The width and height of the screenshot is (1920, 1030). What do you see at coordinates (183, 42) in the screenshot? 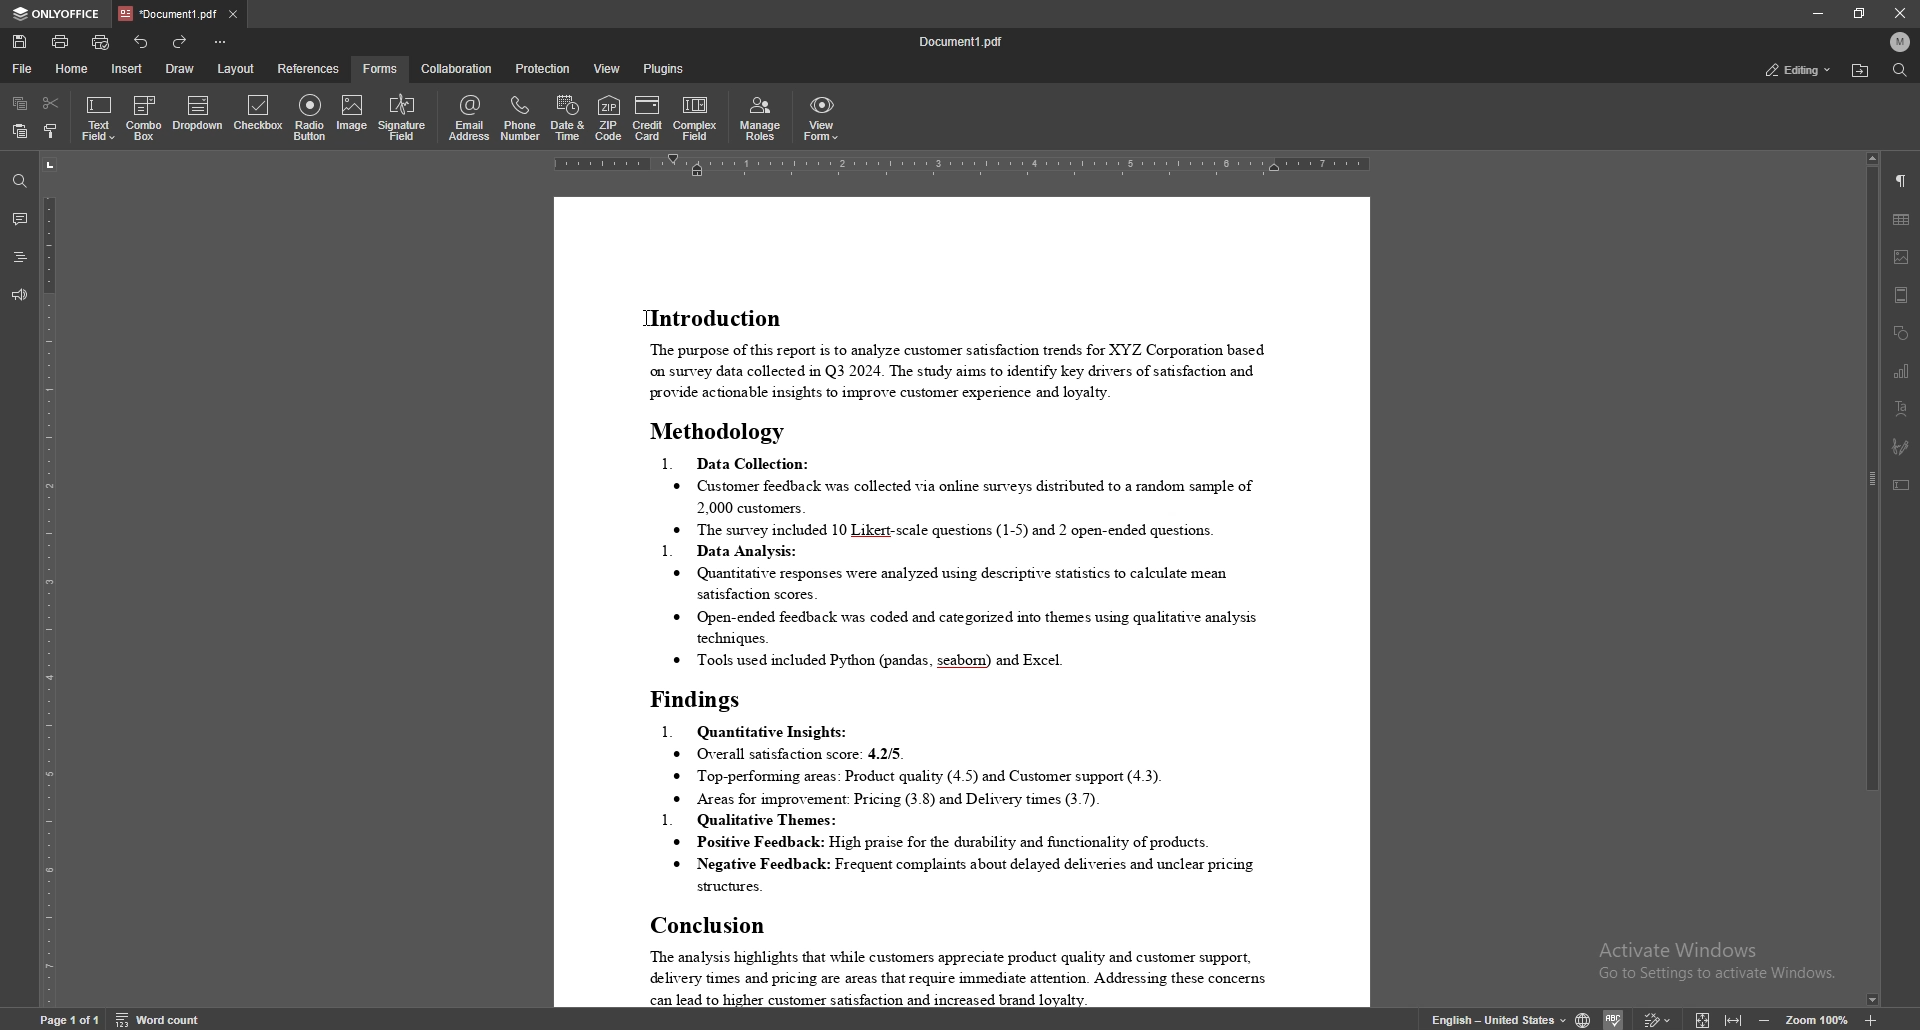
I see `redo` at bounding box center [183, 42].